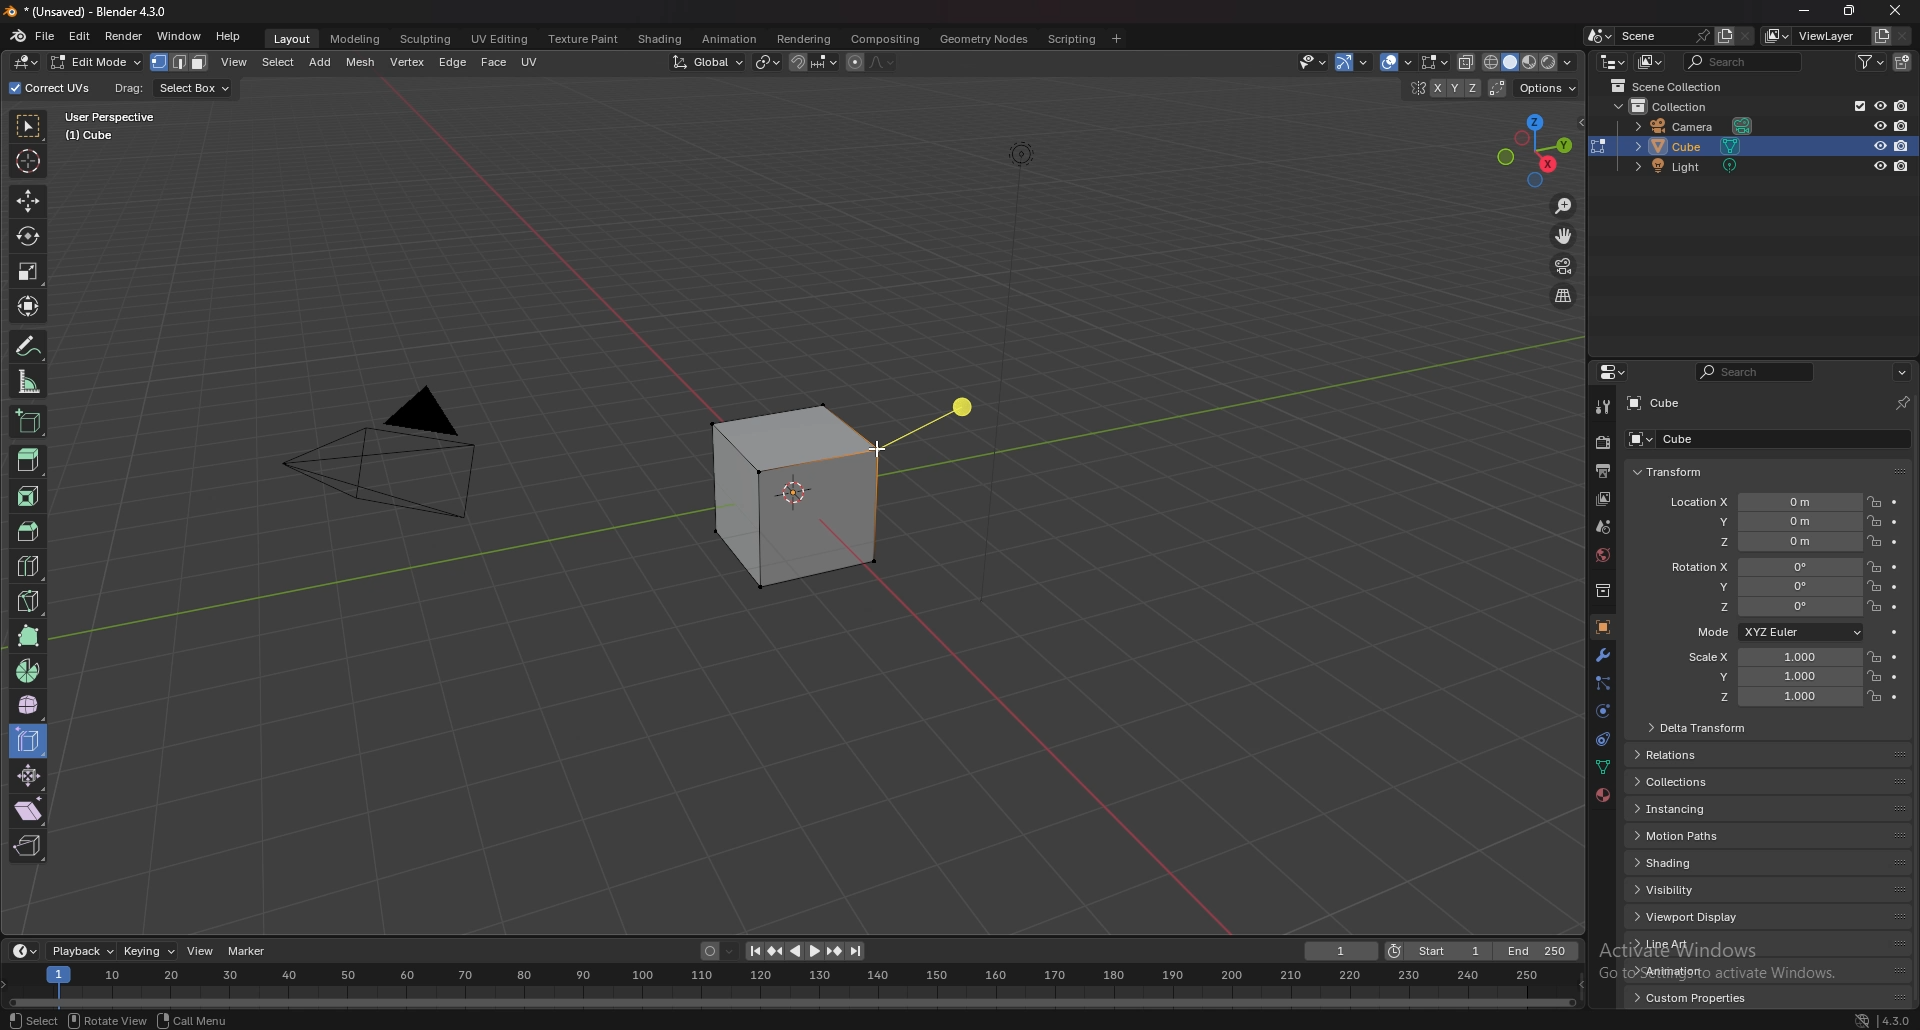 This screenshot has height=1030, width=1920. What do you see at coordinates (29, 636) in the screenshot?
I see `poly build` at bounding box center [29, 636].